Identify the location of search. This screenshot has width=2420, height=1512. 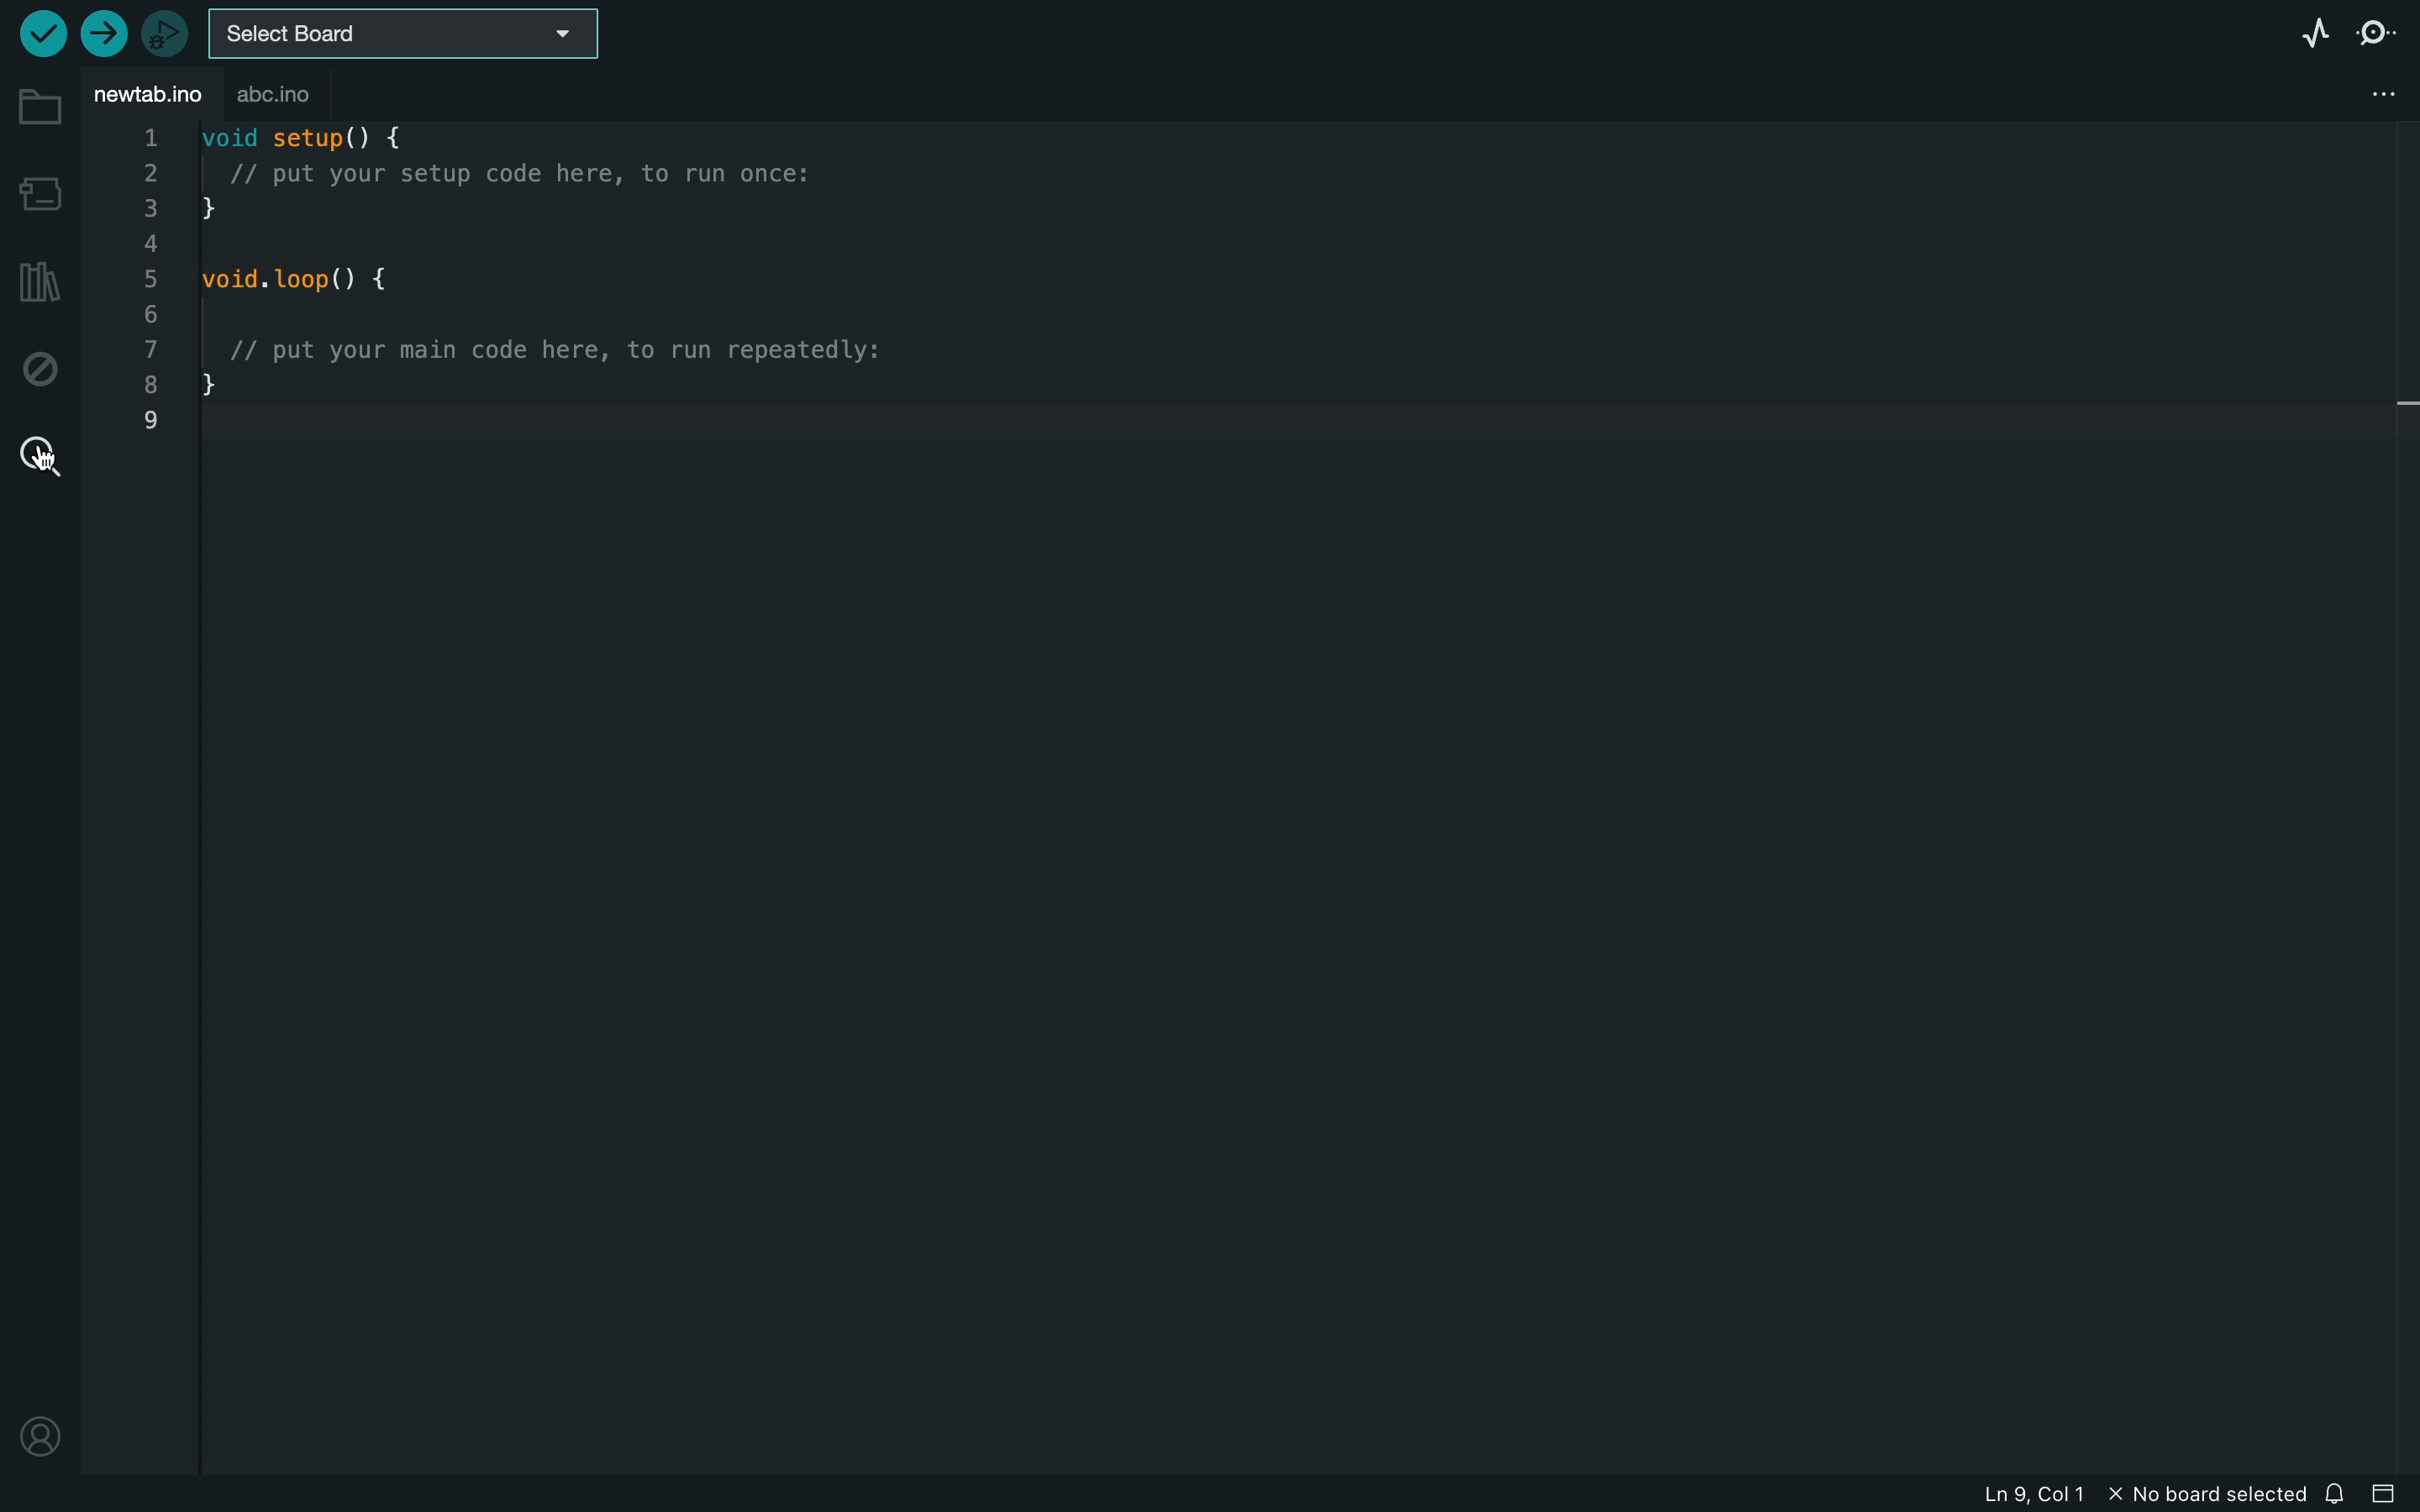
(35, 453).